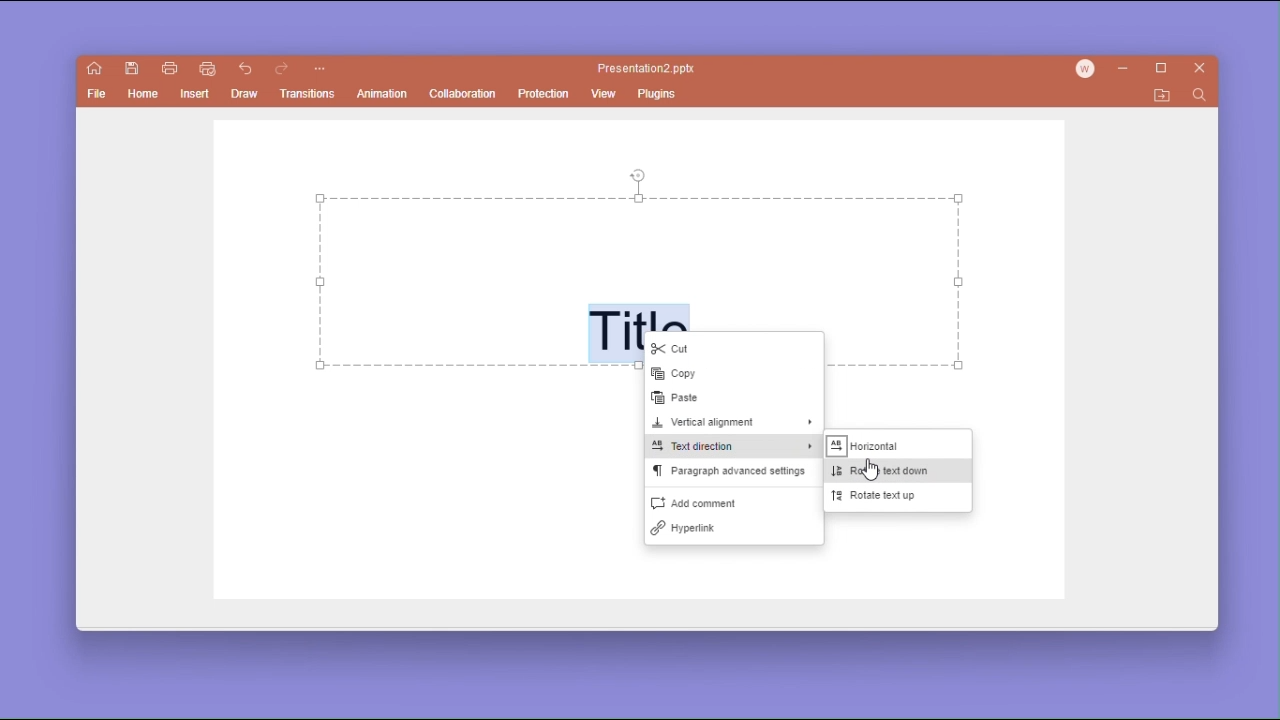  I want to click on draw, so click(246, 94).